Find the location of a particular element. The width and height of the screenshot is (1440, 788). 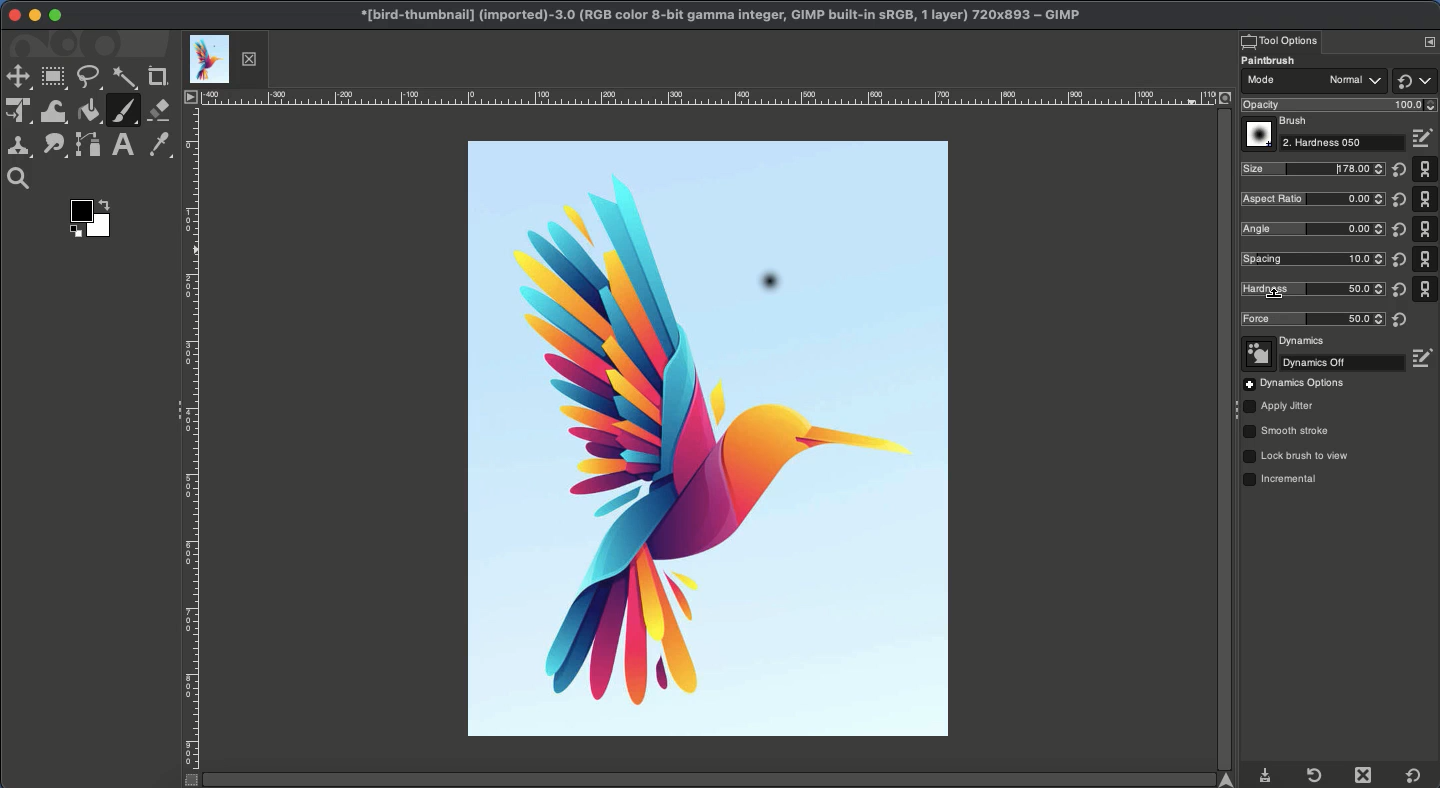

Color picker is located at coordinates (157, 145).